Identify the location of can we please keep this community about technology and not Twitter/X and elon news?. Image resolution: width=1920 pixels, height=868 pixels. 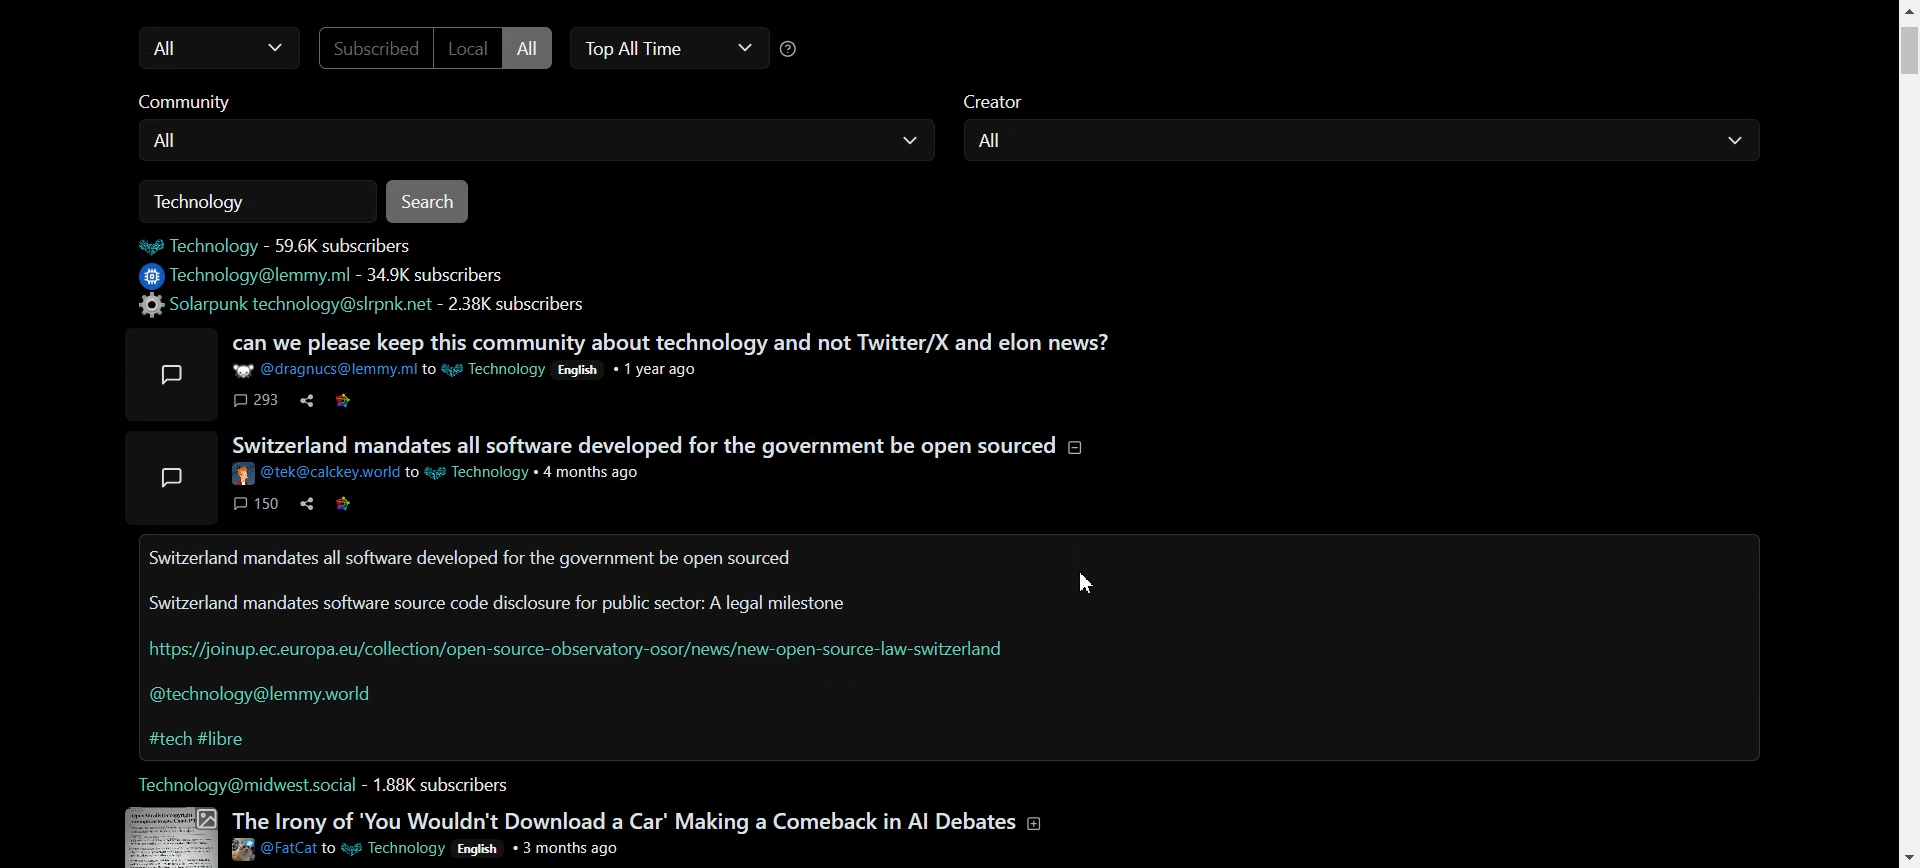
(676, 343).